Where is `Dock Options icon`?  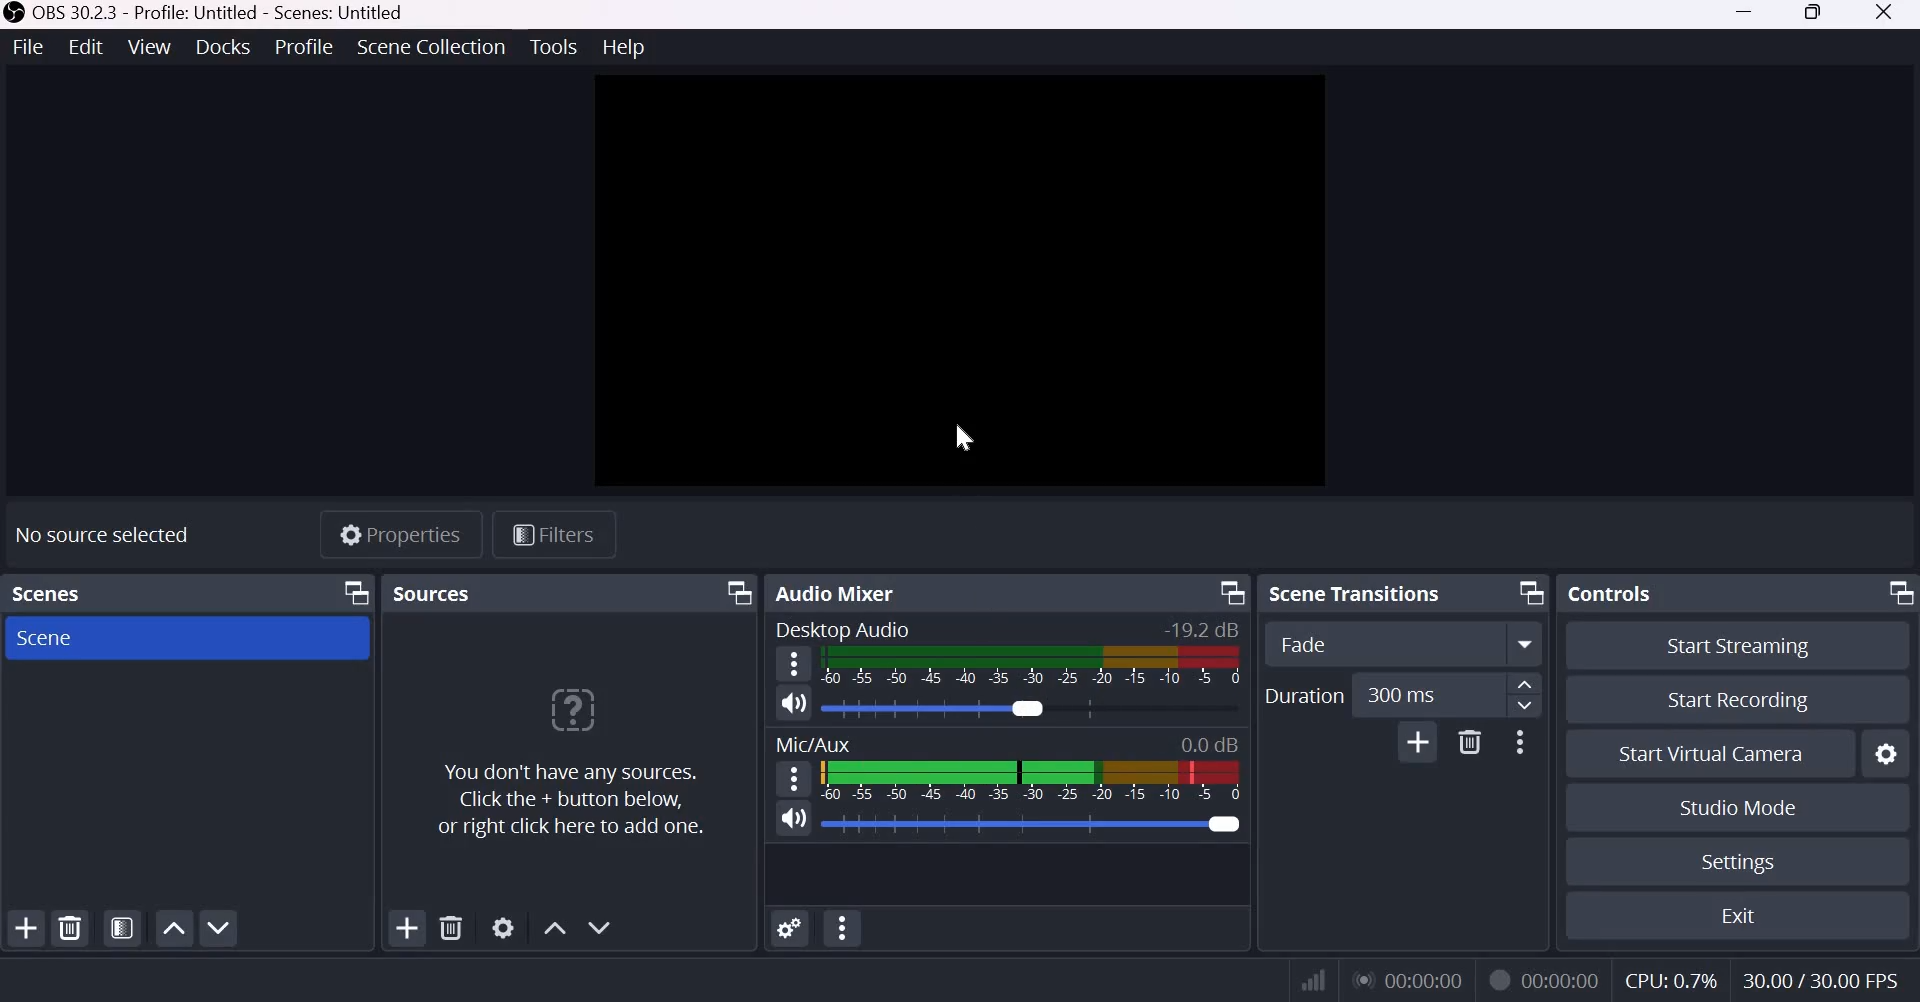 Dock Options icon is located at coordinates (1894, 594).